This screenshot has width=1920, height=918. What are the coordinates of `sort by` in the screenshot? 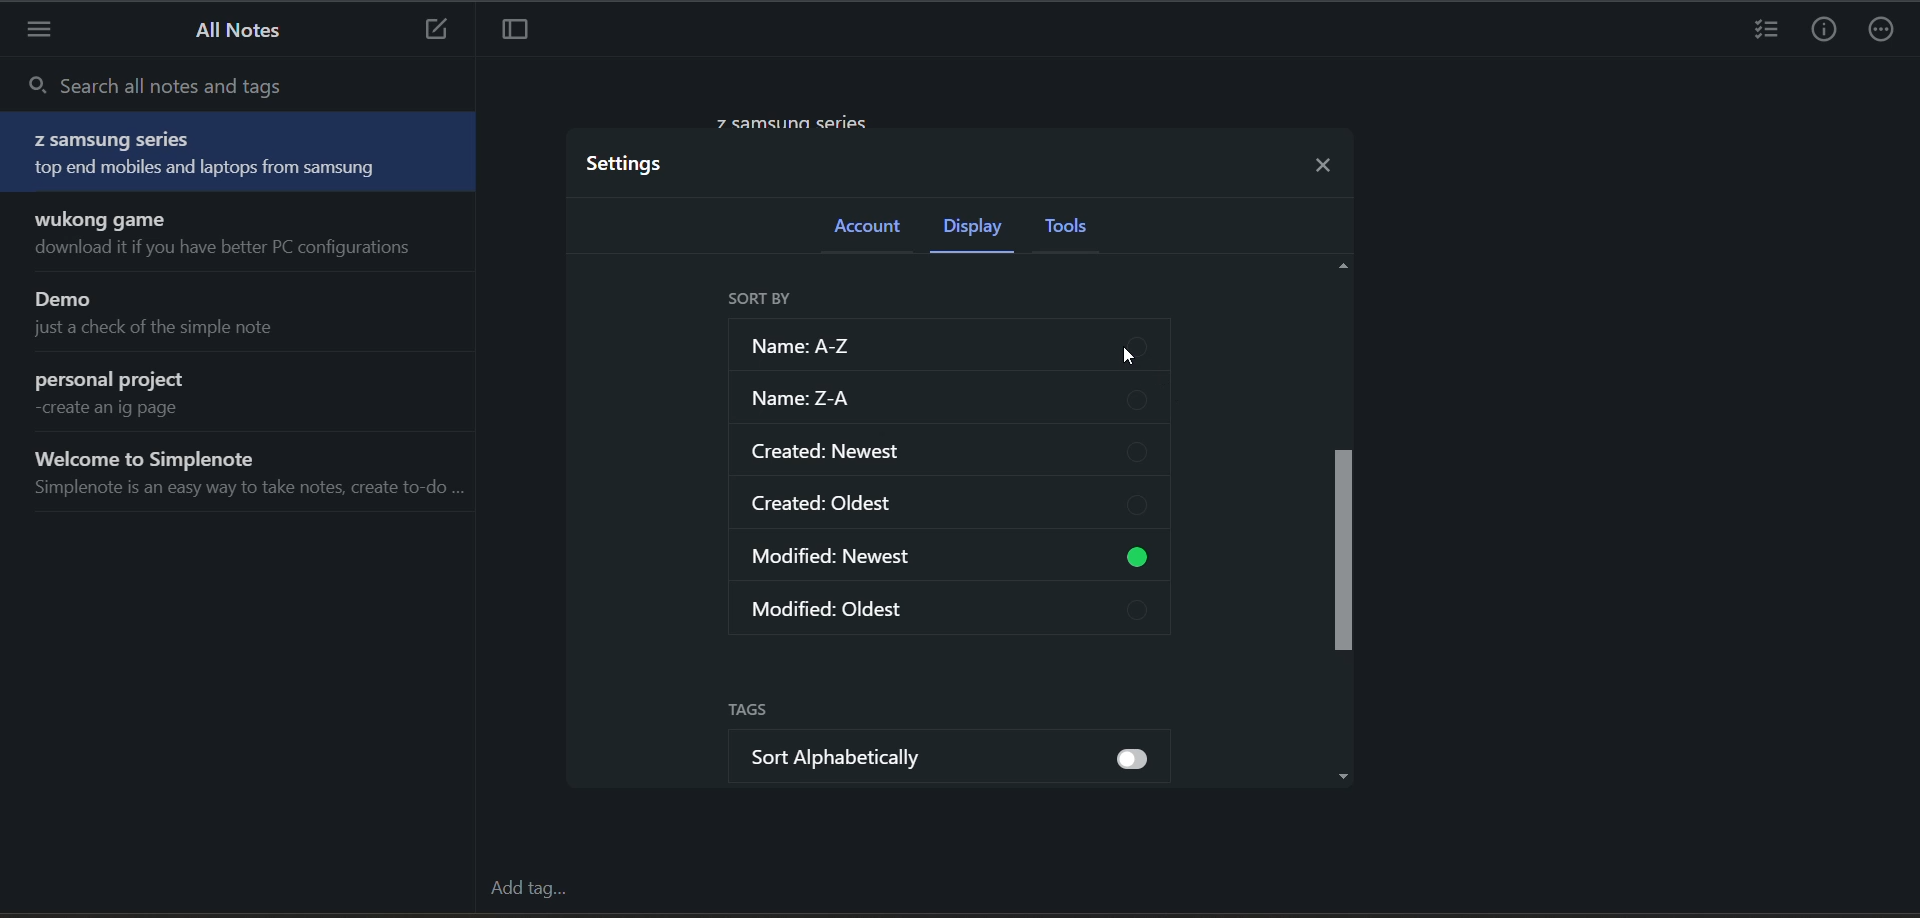 It's located at (763, 300).